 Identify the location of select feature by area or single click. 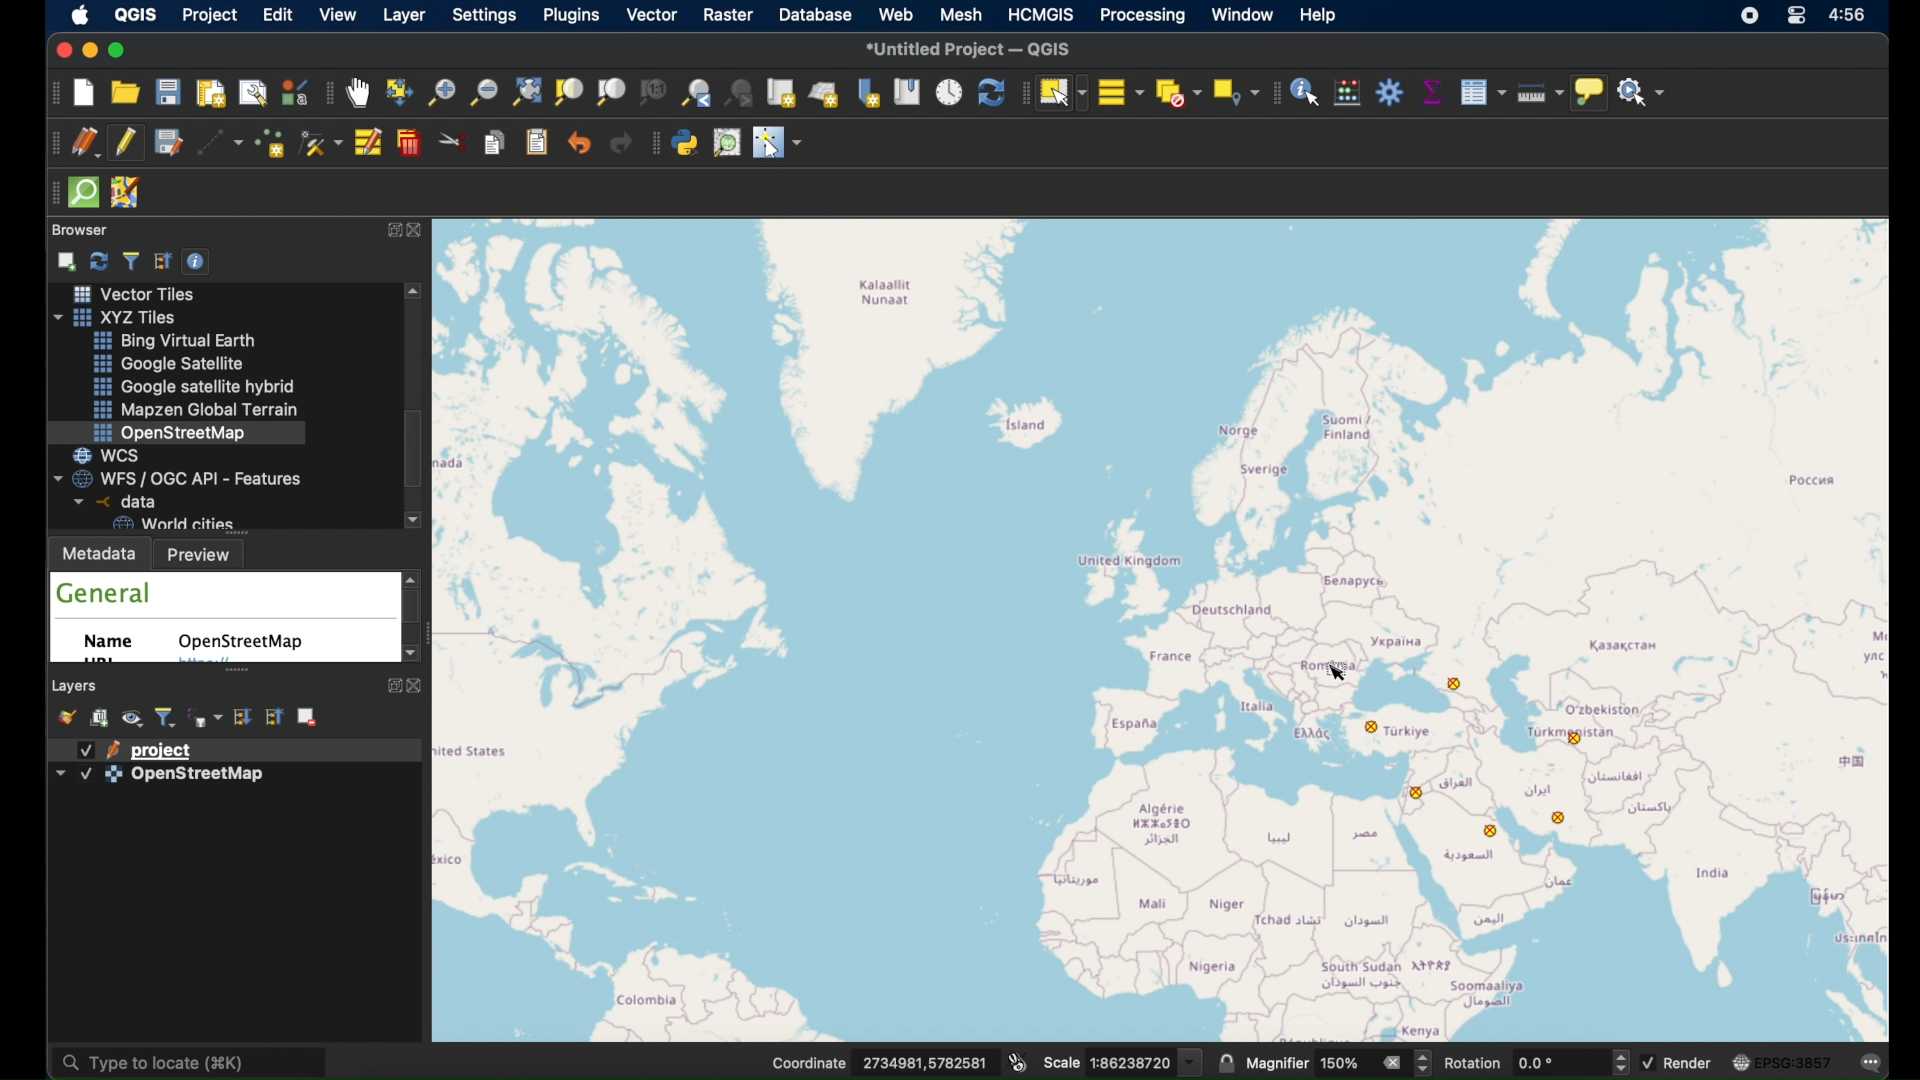
(1061, 91).